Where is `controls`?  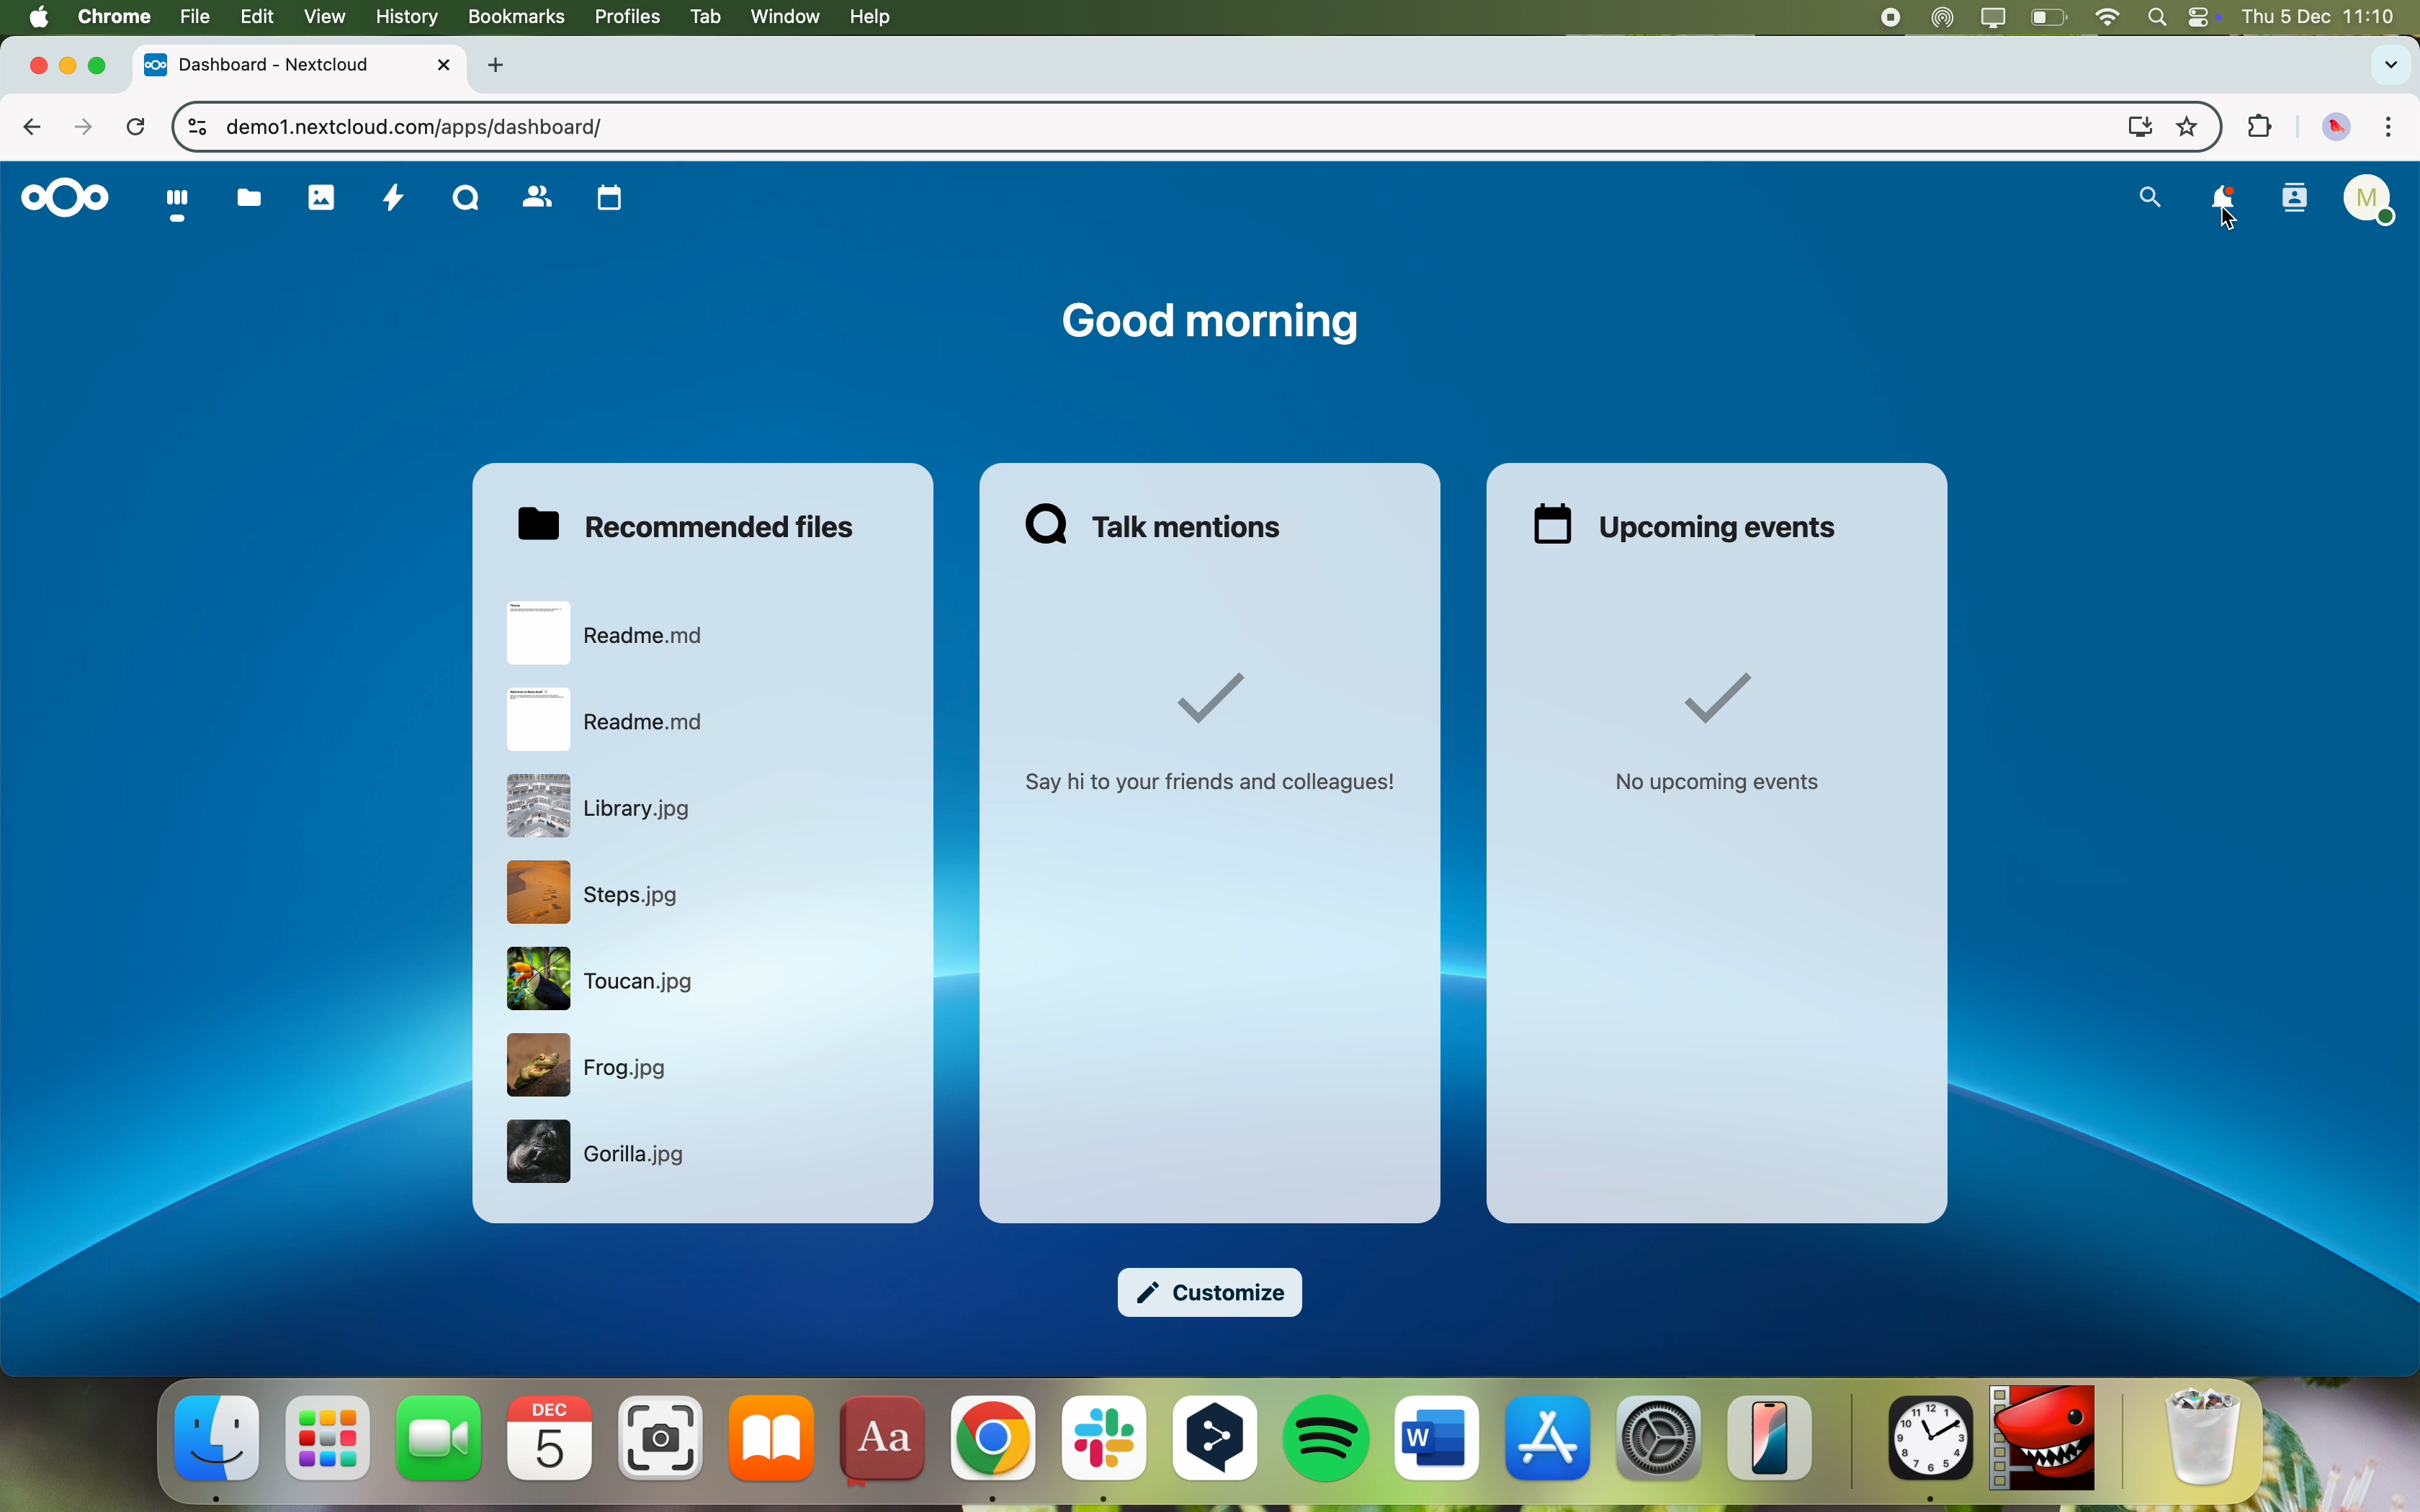
controls is located at coordinates (190, 129).